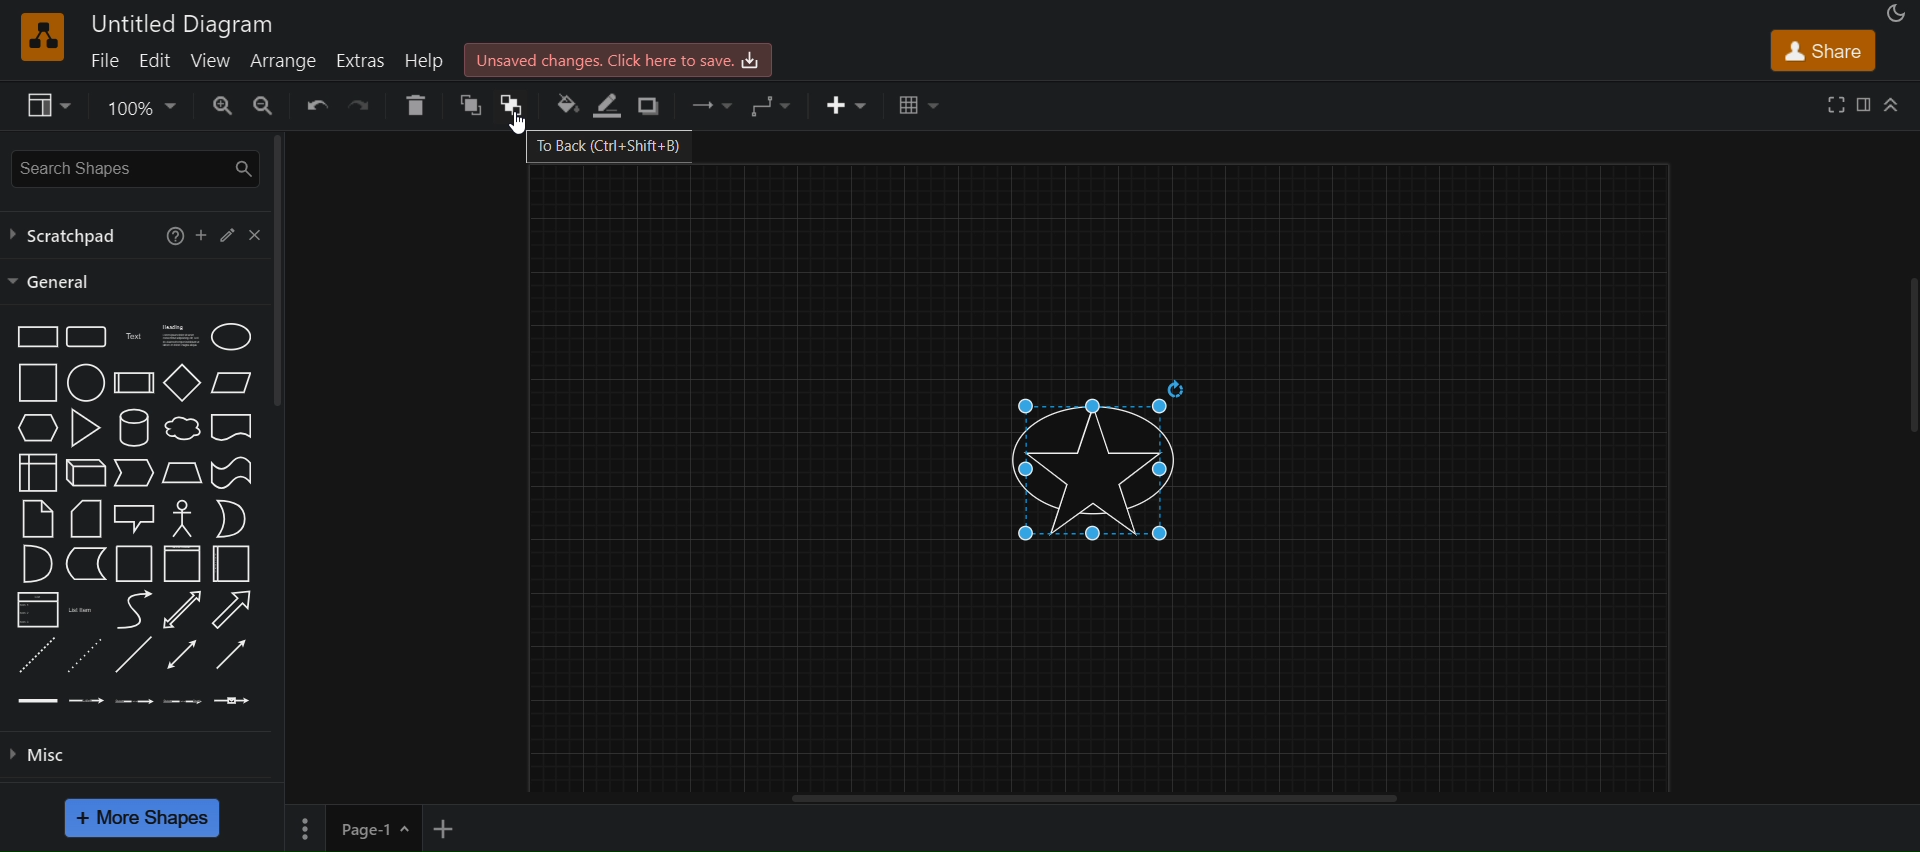  Describe the element at coordinates (1100, 802) in the screenshot. I see `horizontal scroll bar` at that location.